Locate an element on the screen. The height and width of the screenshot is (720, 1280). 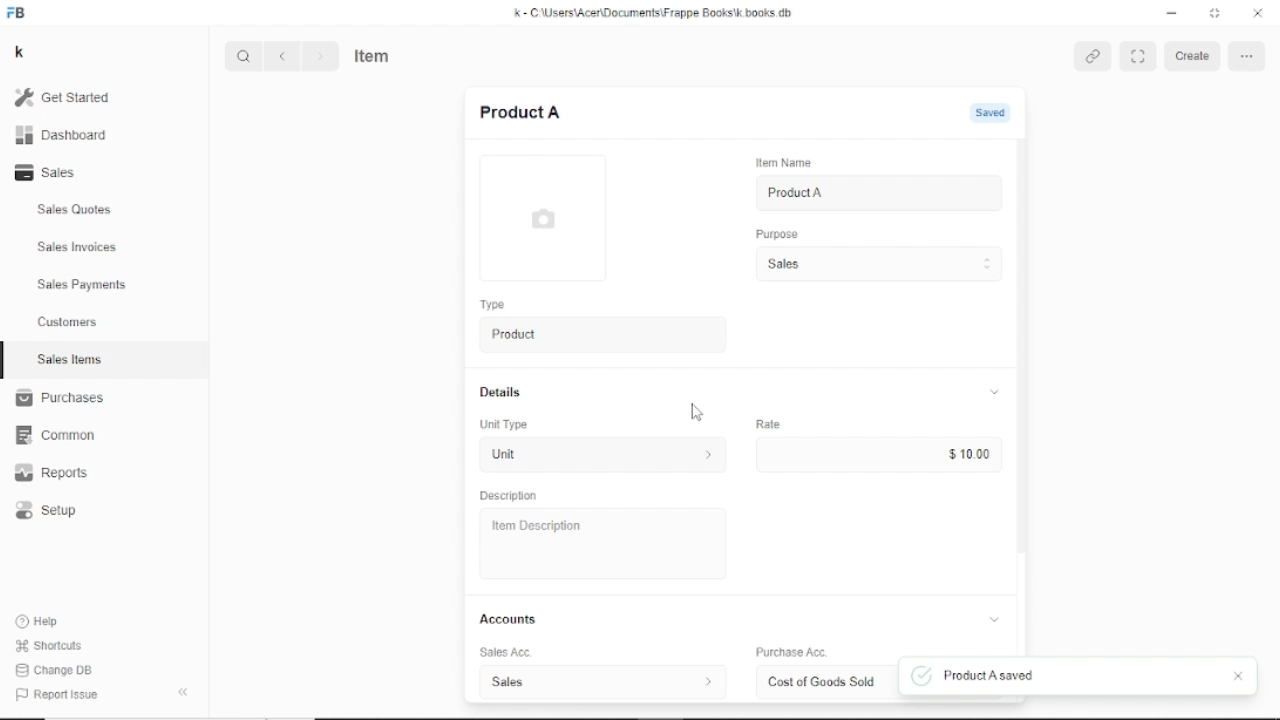
 Item is located at coordinates (373, 54).